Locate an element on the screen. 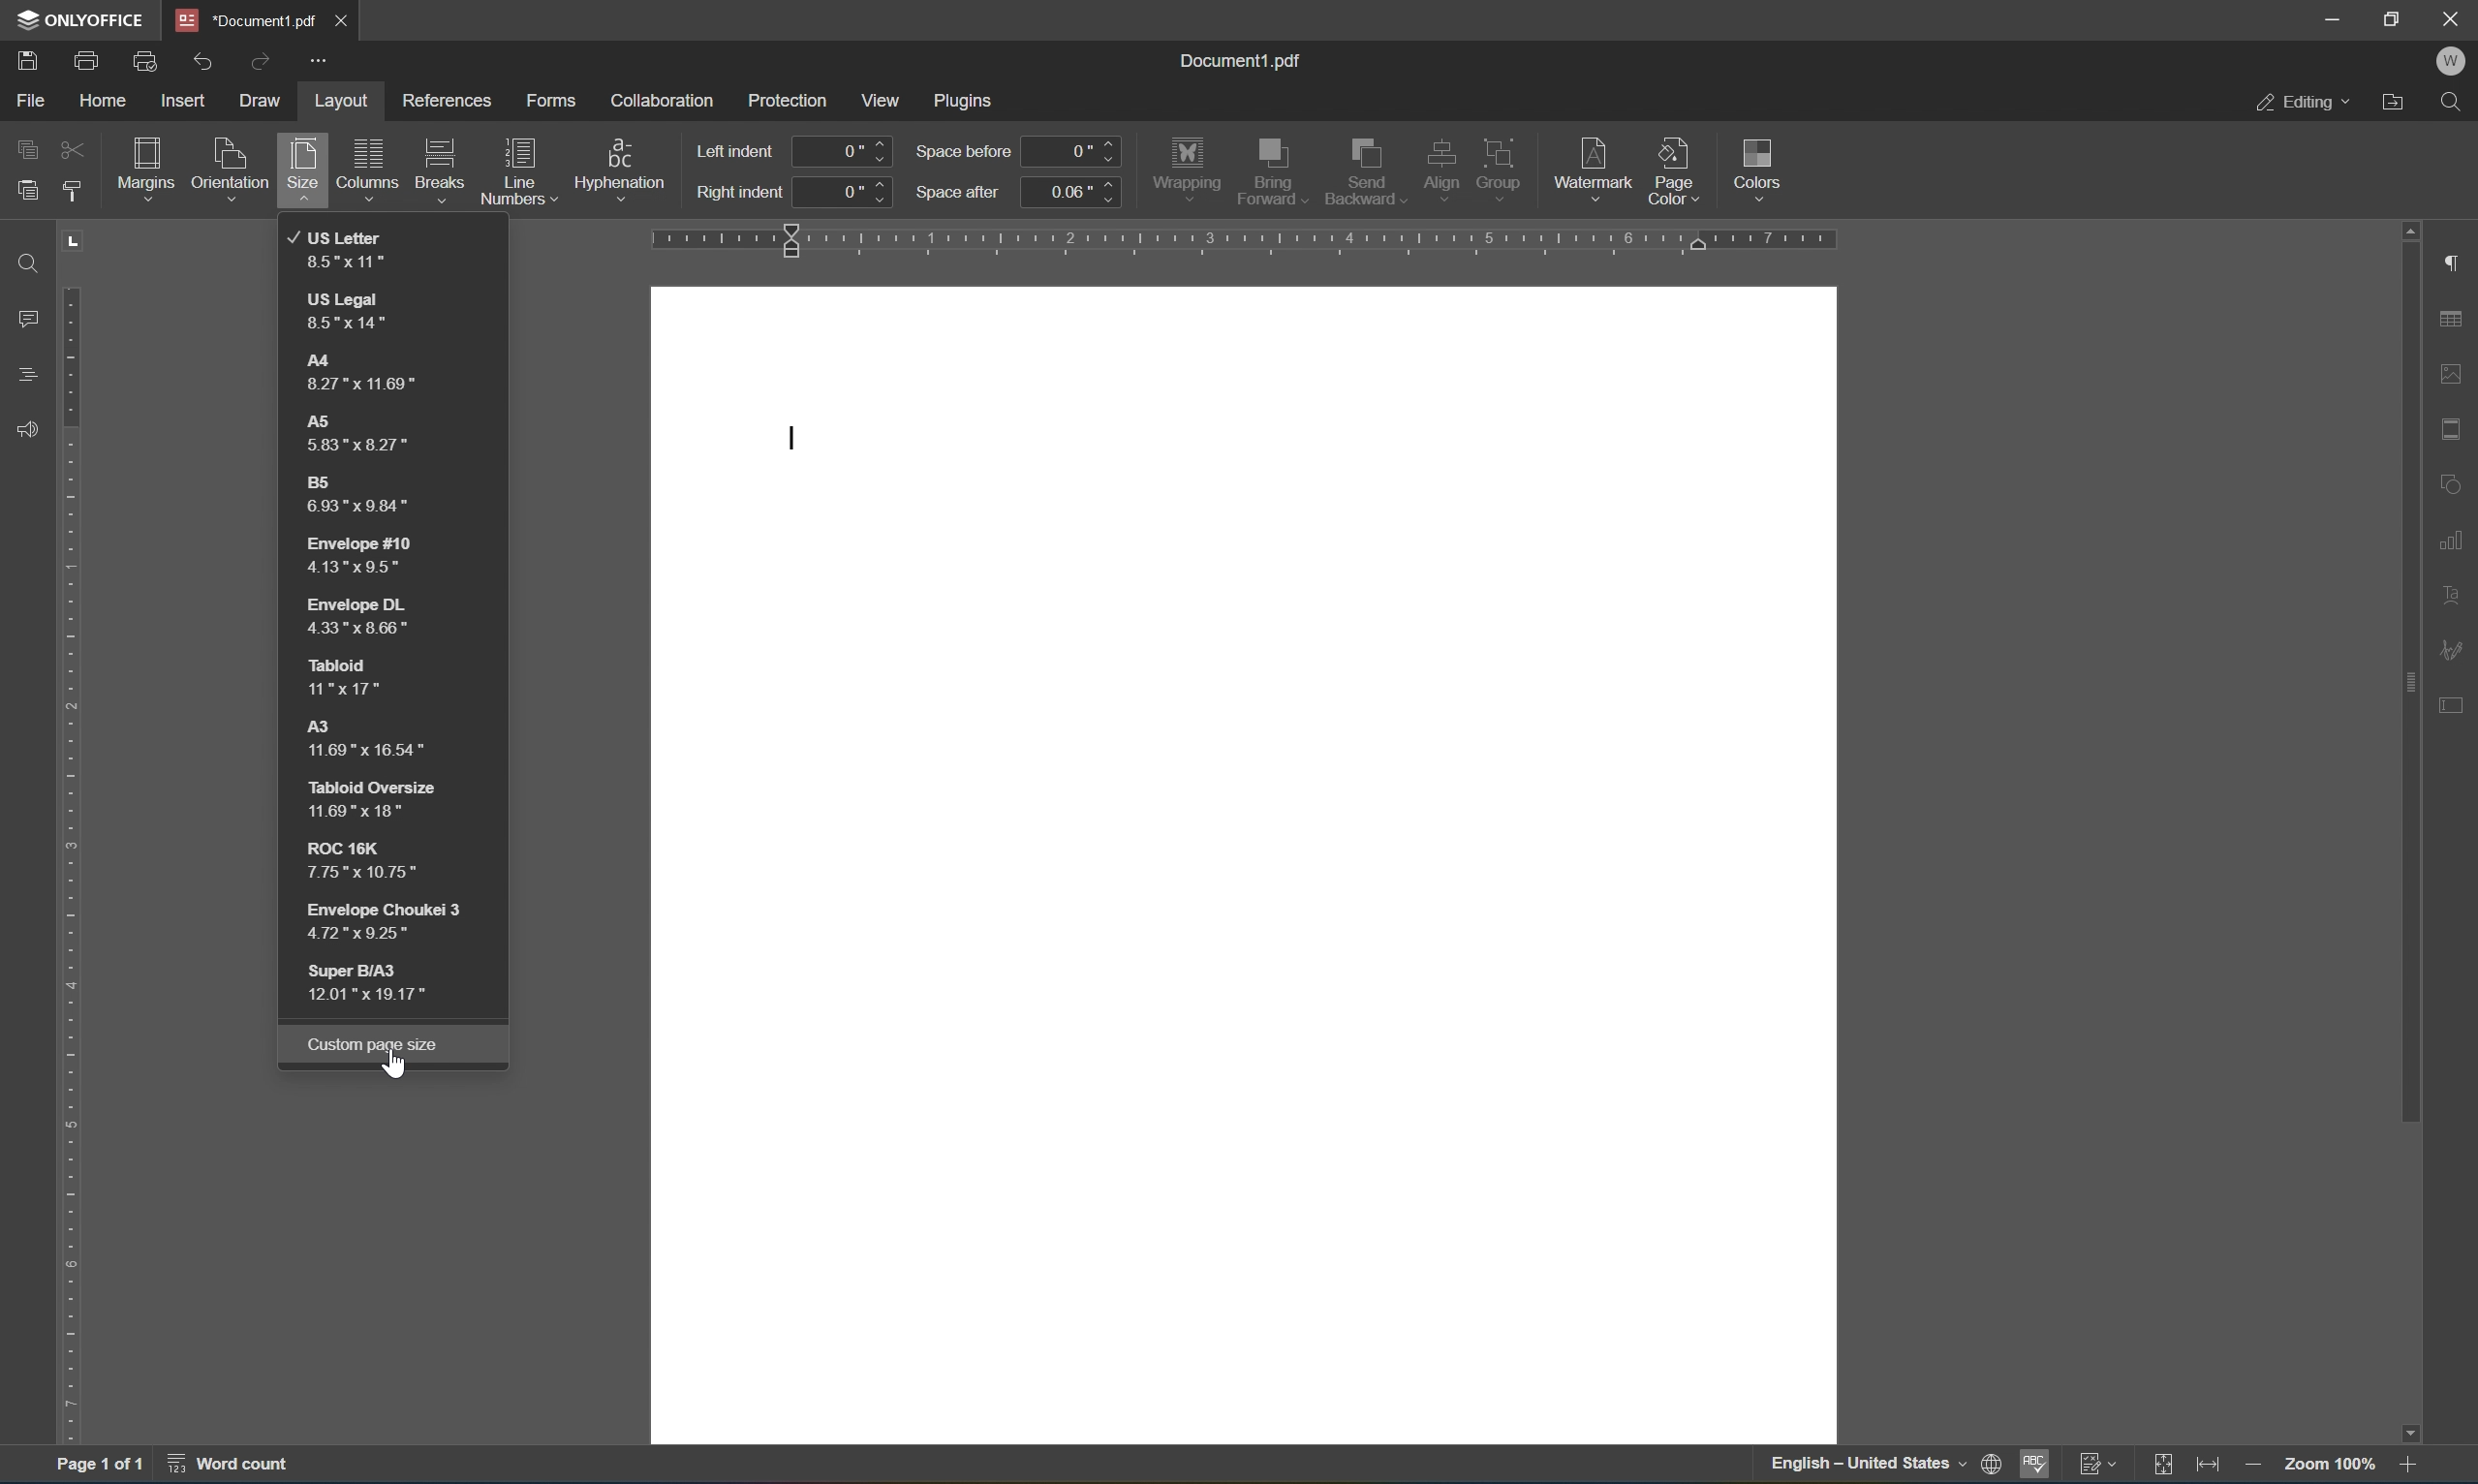 The height and width of the screenshot is (1484, 2478). signature is located at coordinates (2456, 647).